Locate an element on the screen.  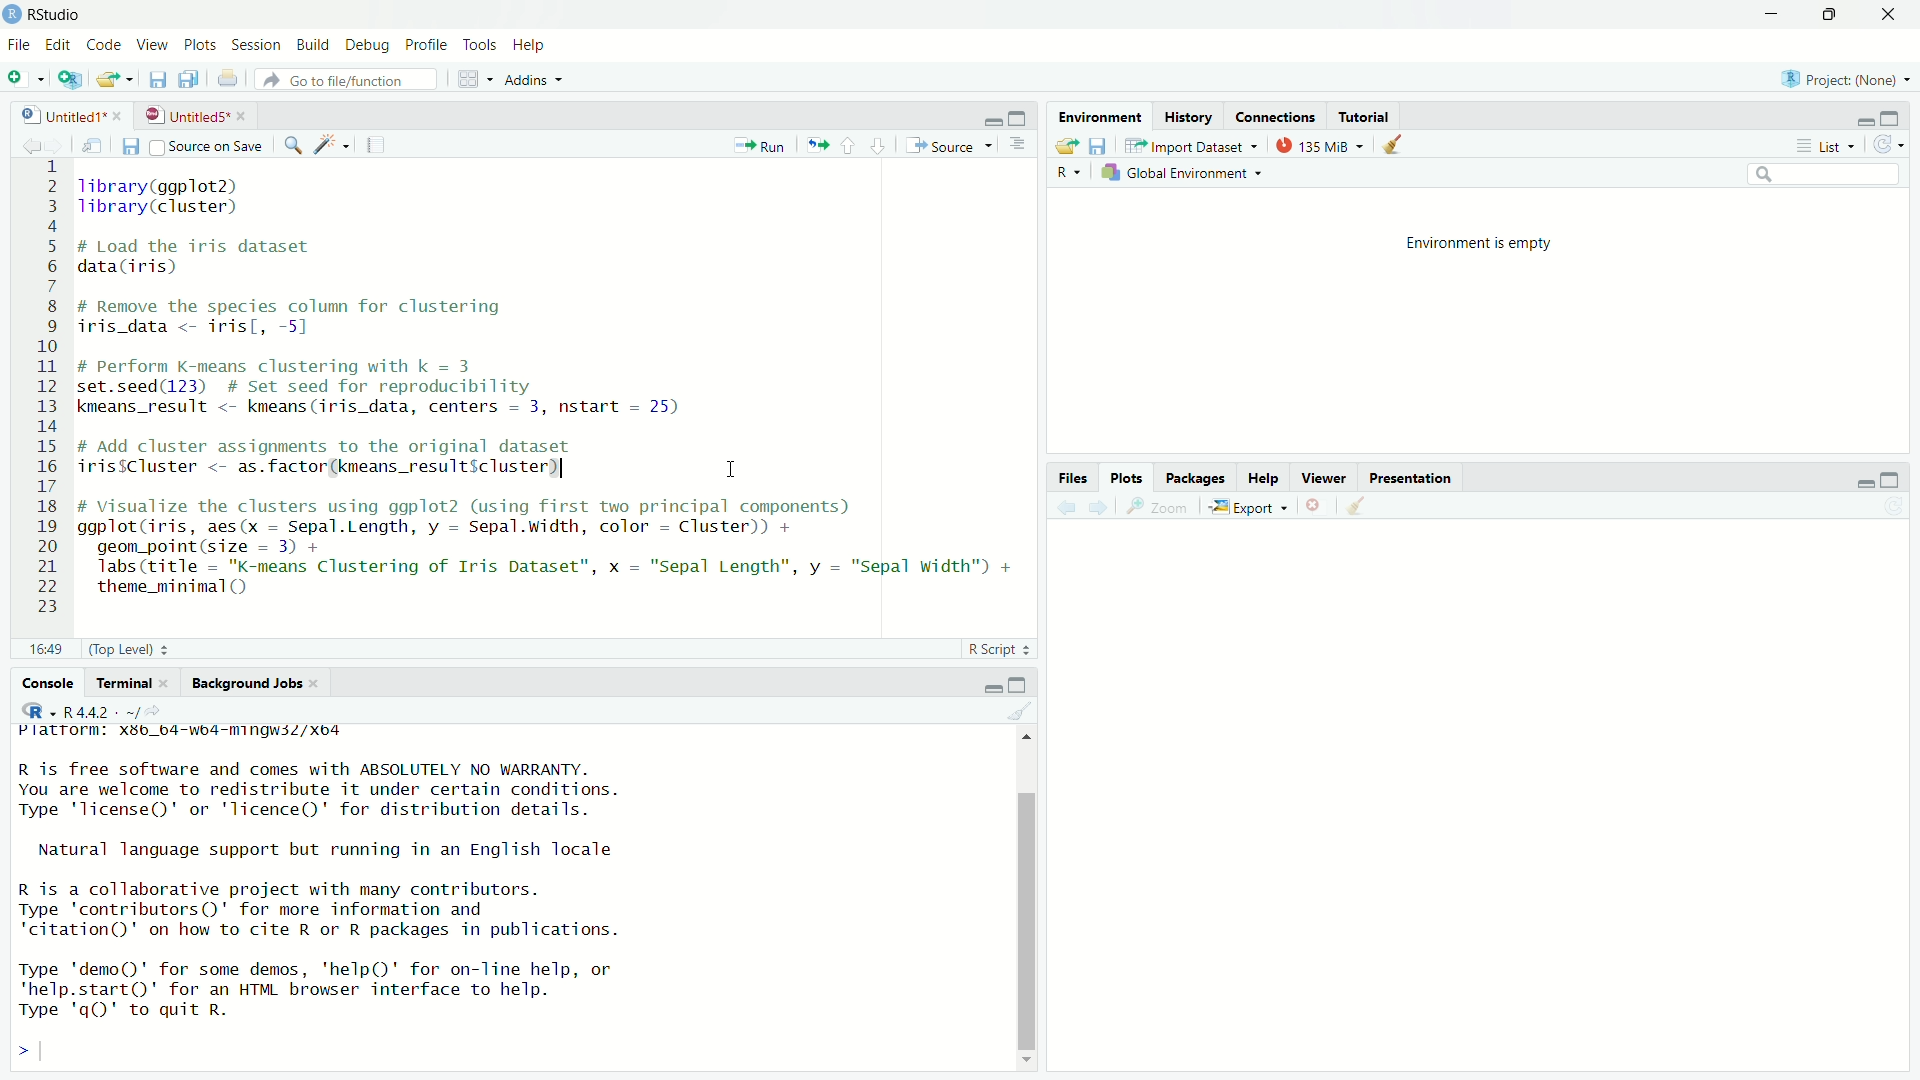
Environment is located at coordinates (1101, 116).